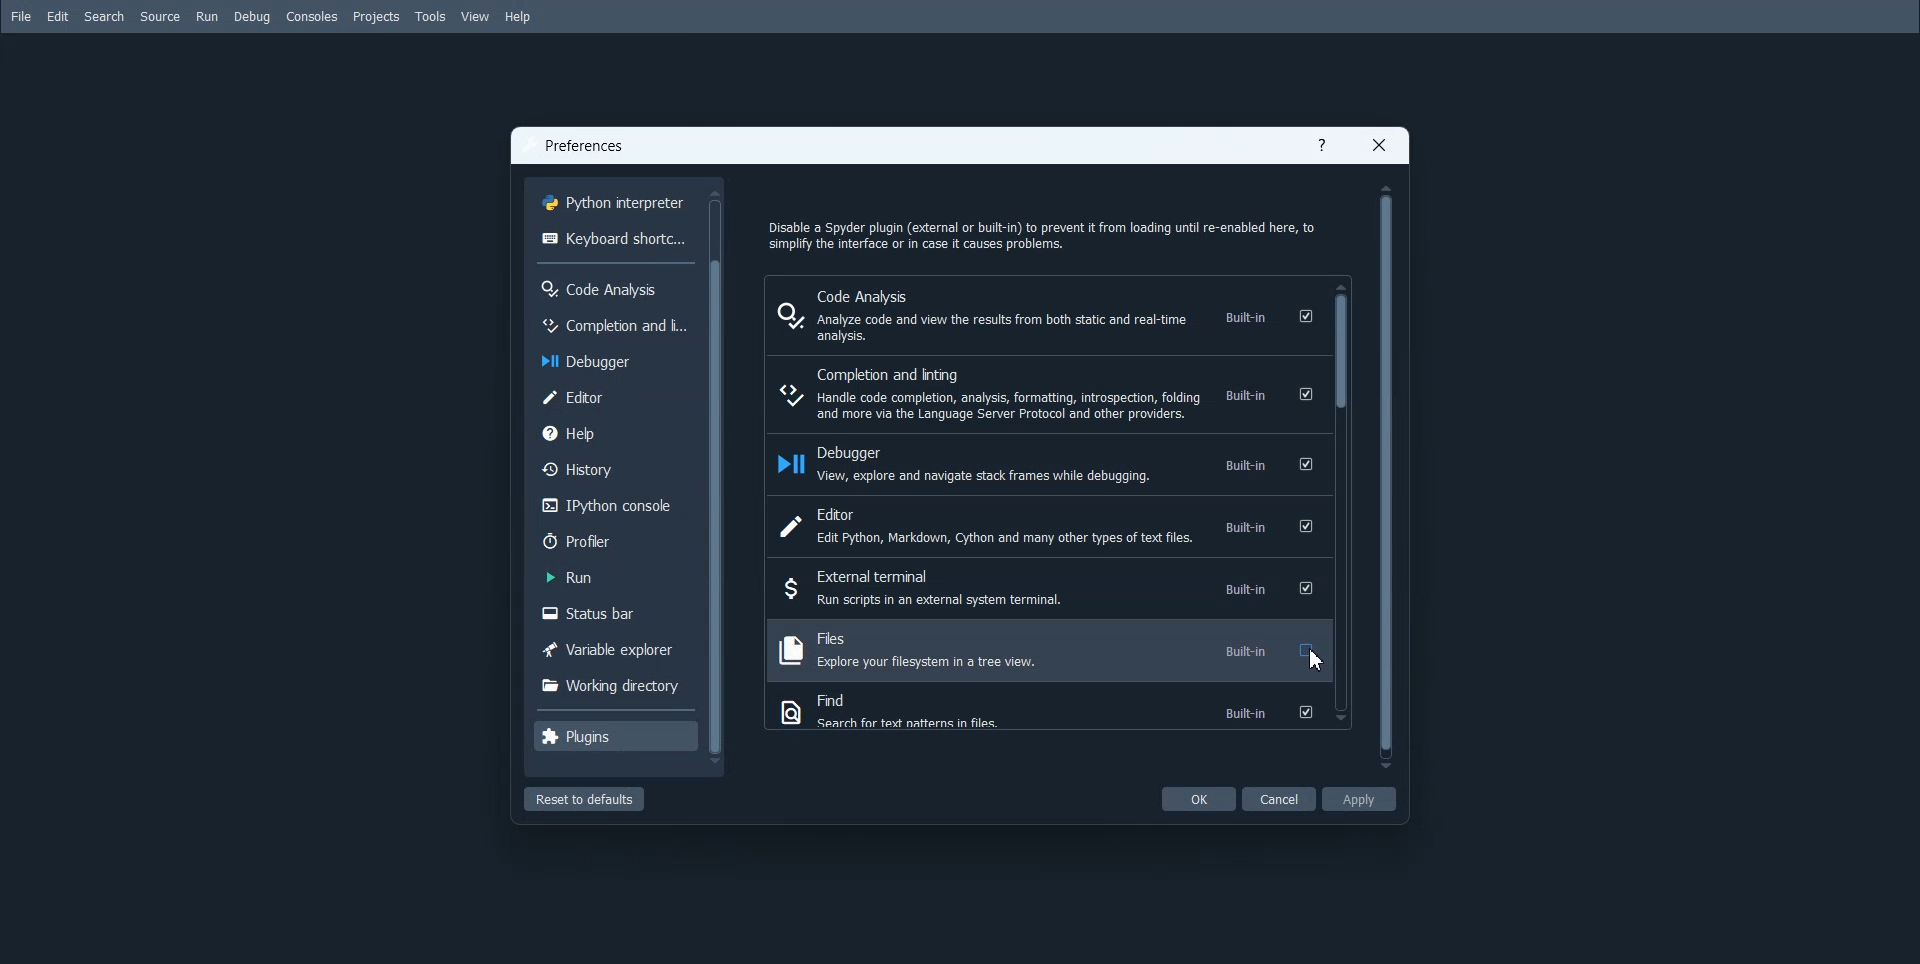 This screenshot has width=1920, height=964. I want to click on Code Anakysis, so click(613, 287).